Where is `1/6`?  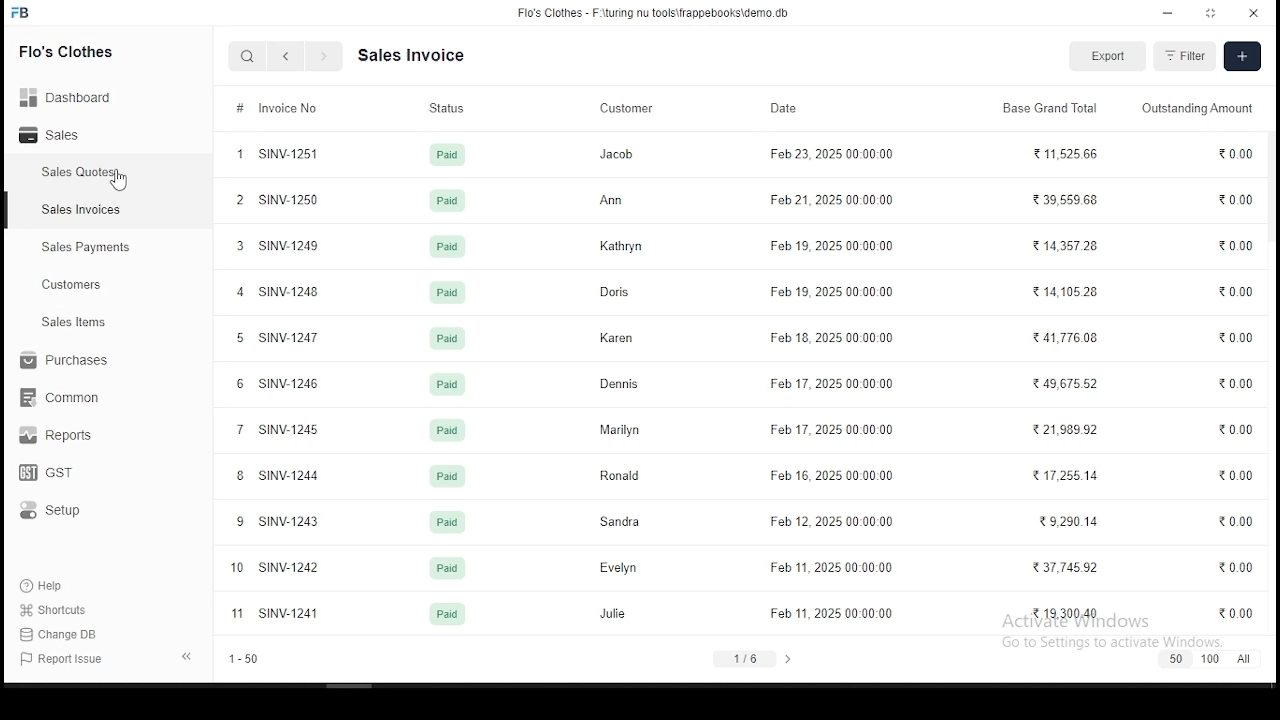
1/6 is located at coordinates (768, 660).